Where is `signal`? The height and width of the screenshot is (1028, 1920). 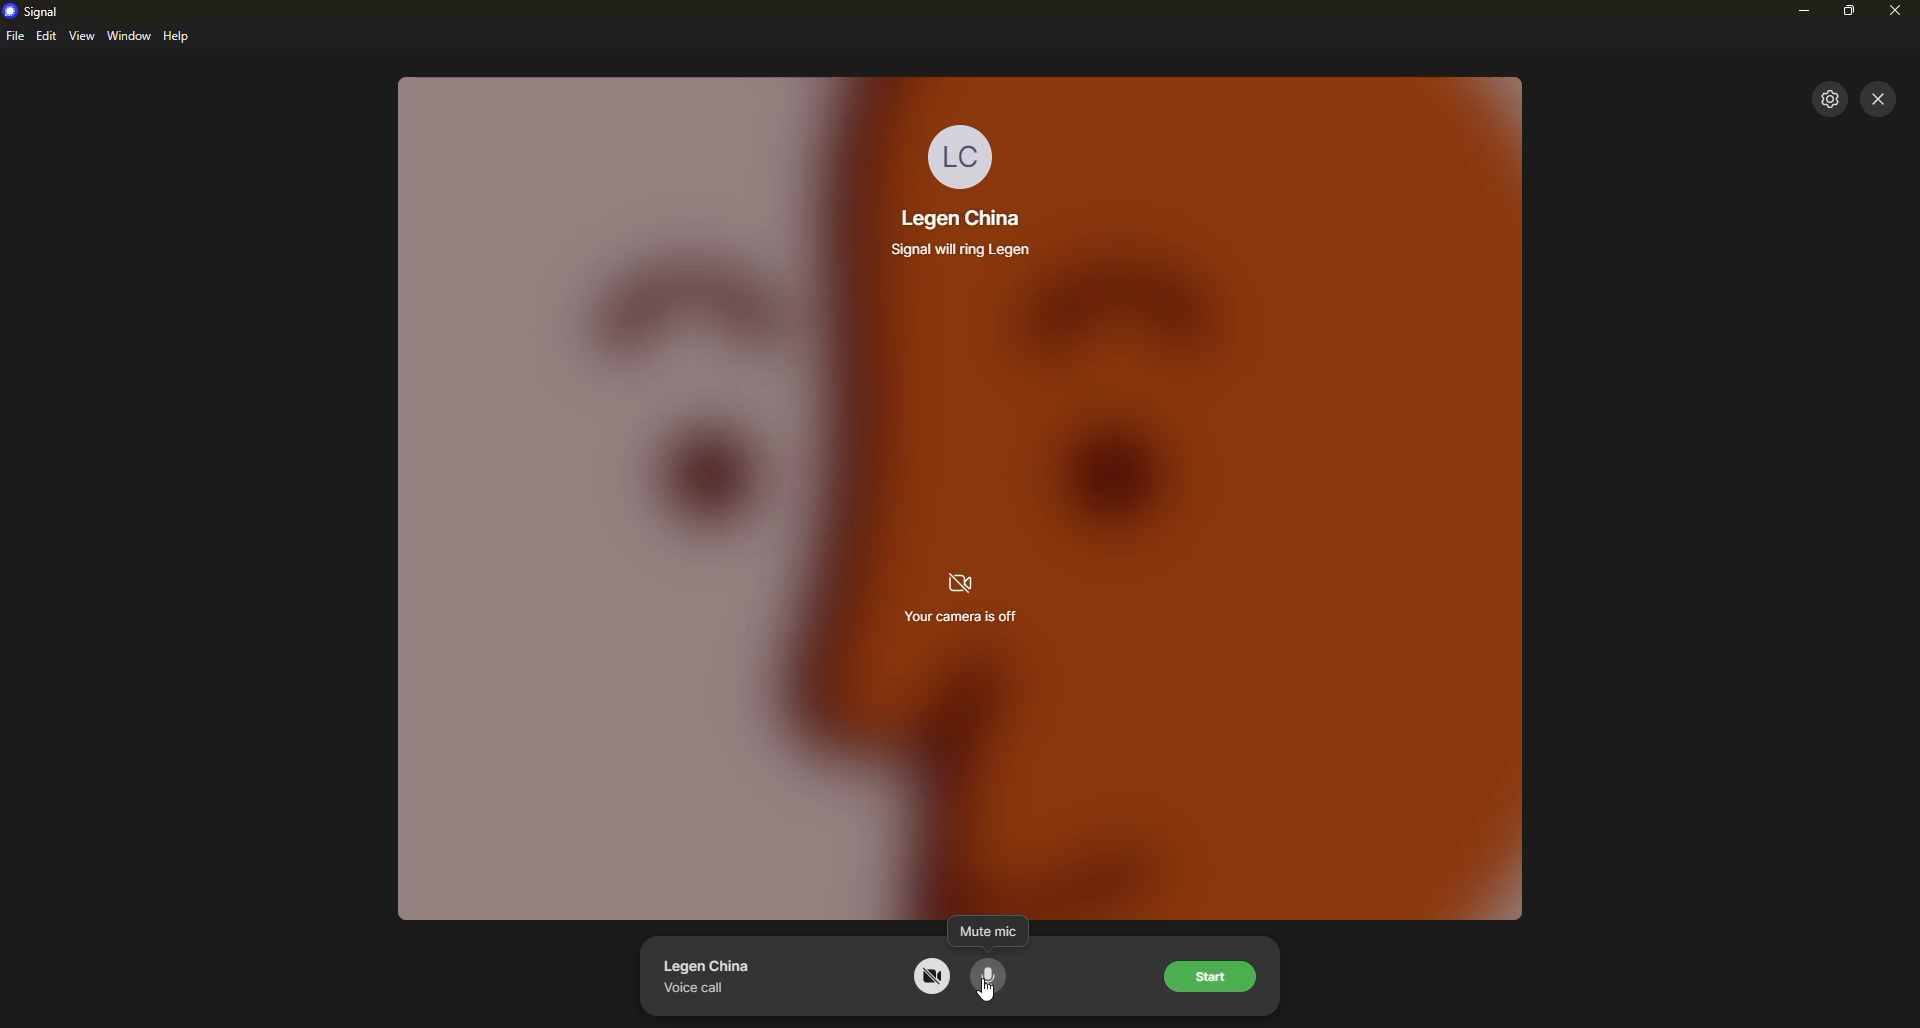 signal is located at coordinates (40, 12).